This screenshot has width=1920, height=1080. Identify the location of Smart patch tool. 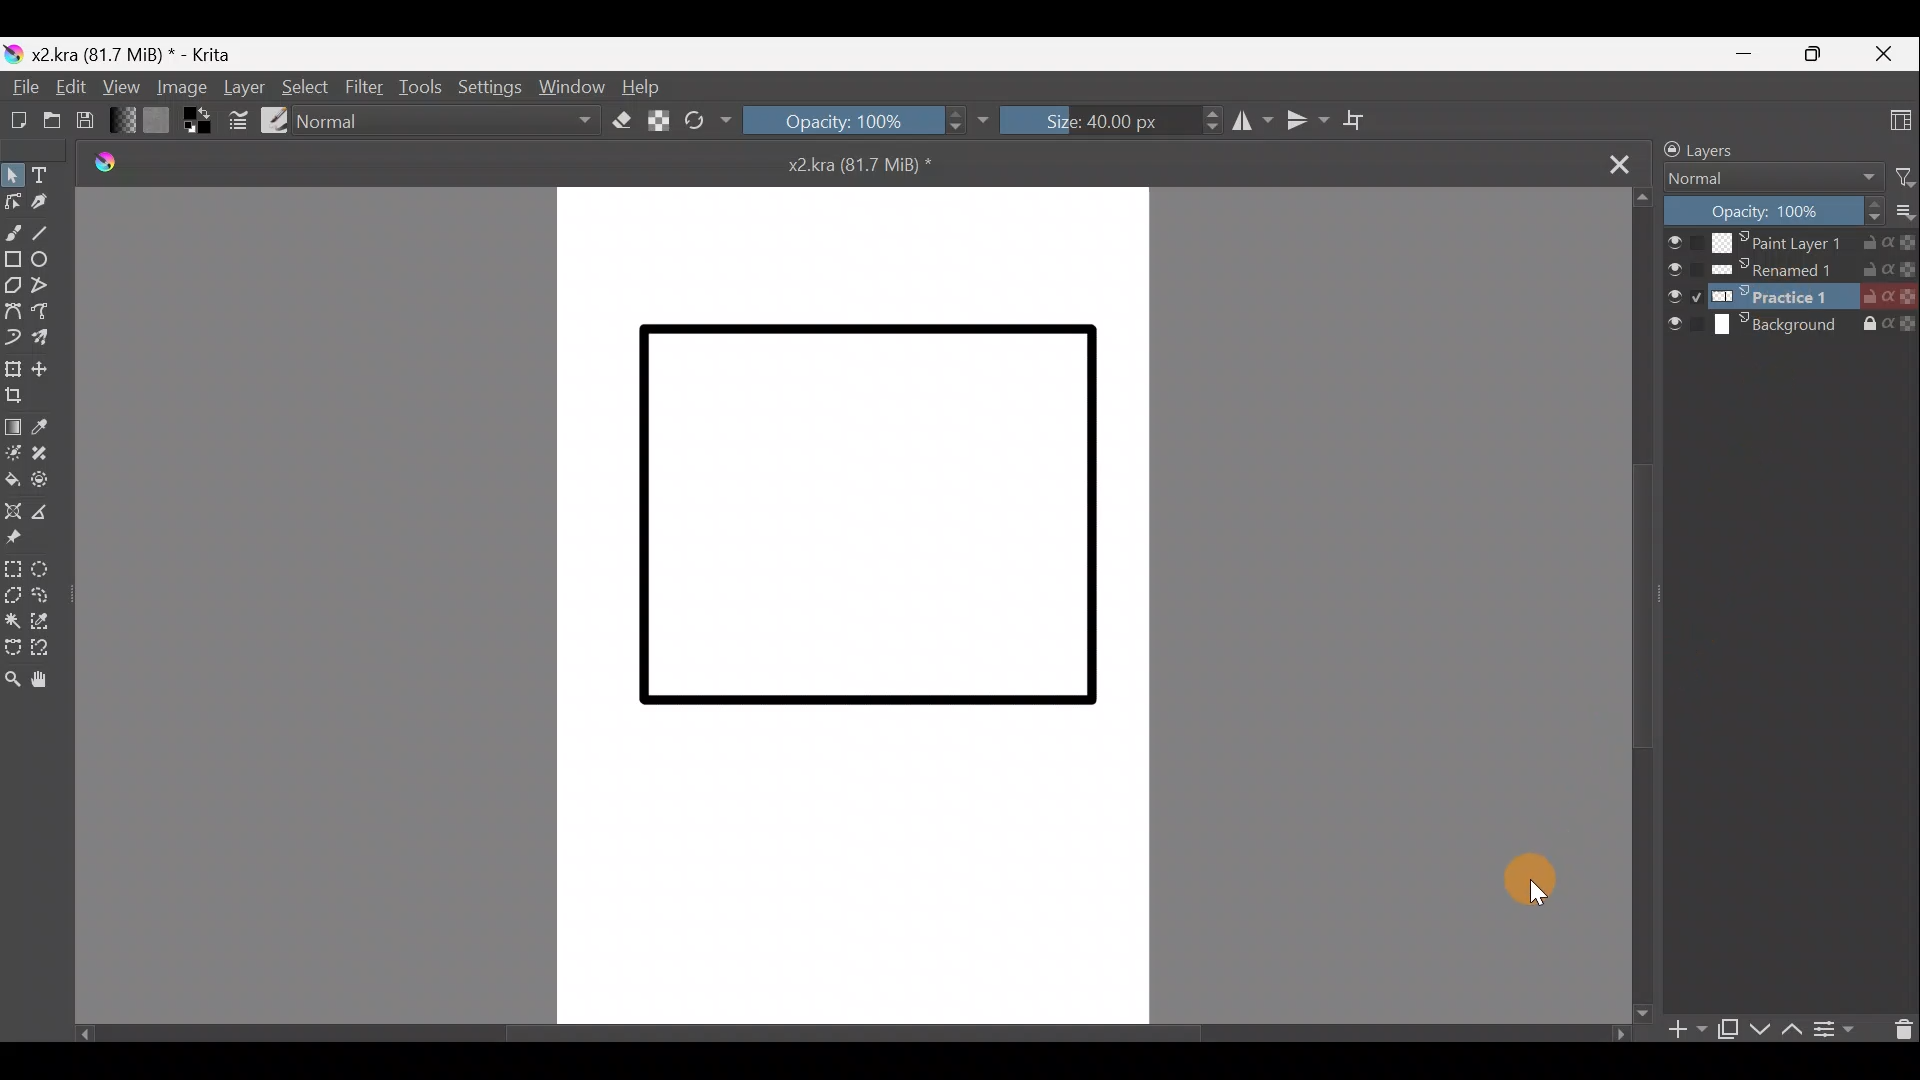
(51, 453).